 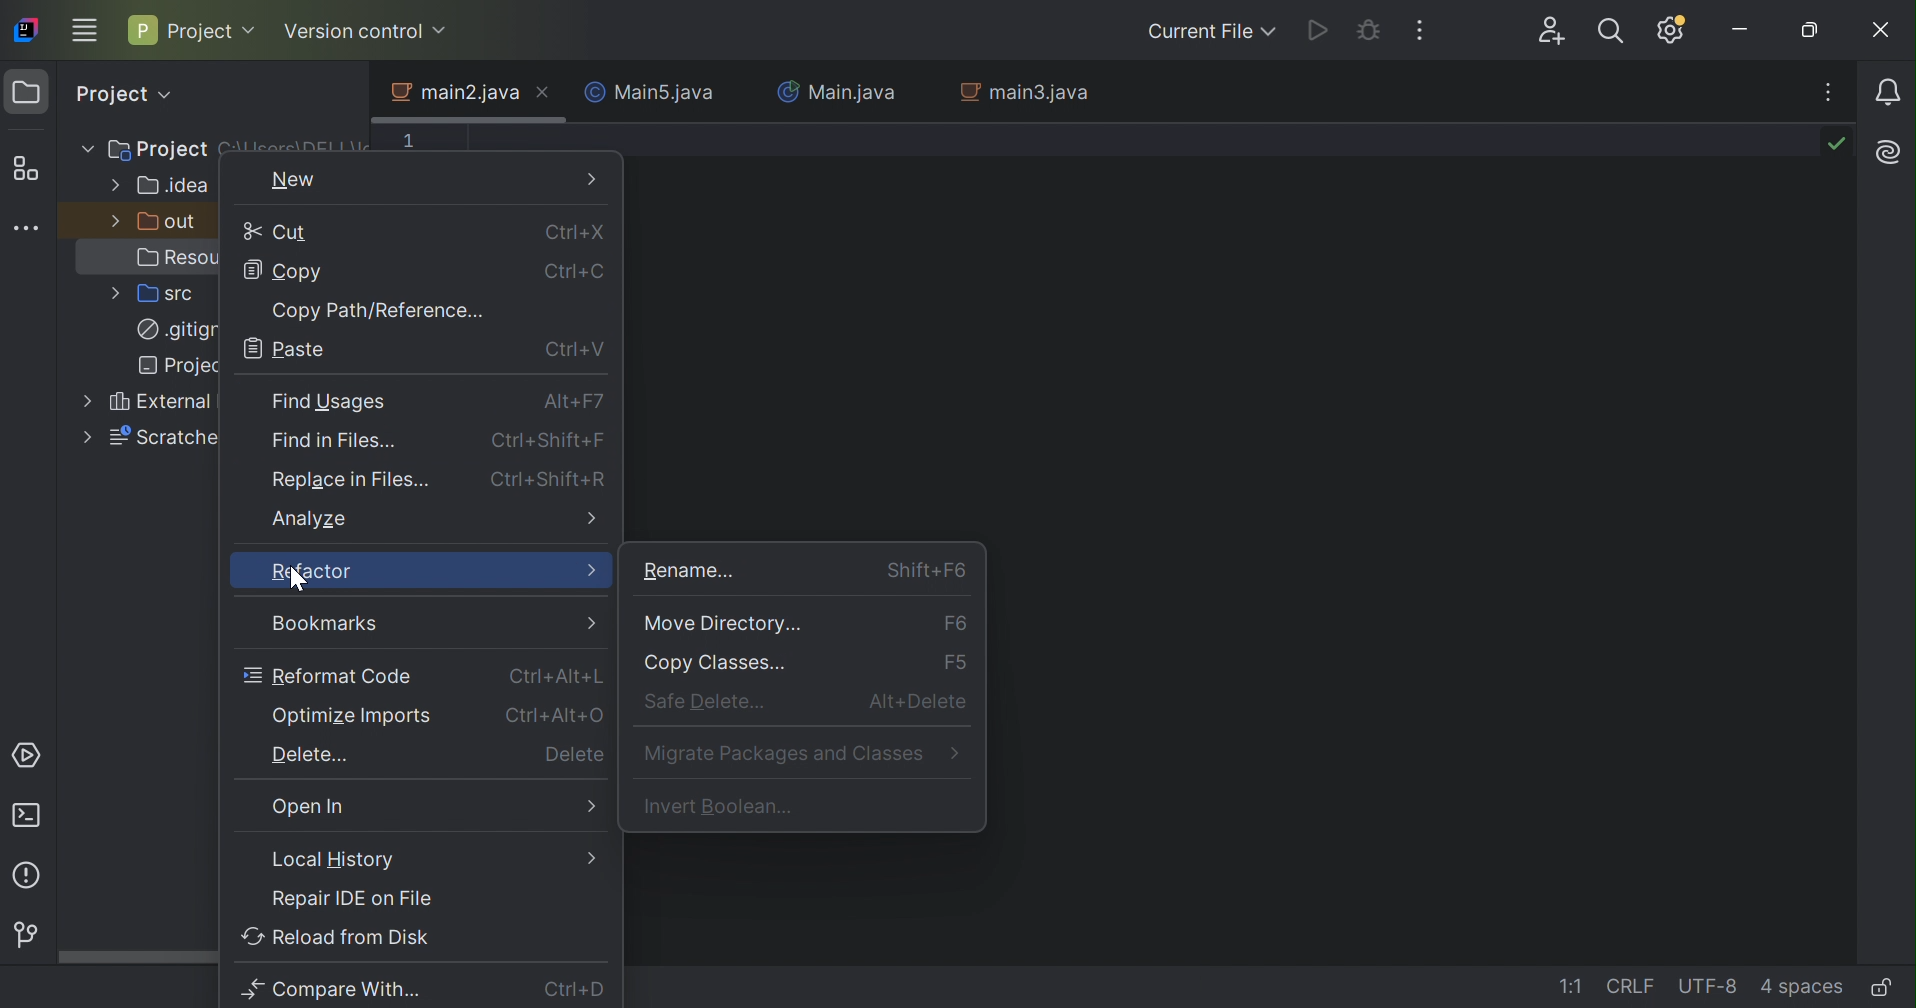 I want to click on Ctrl+X, so click(x=576, y=233).